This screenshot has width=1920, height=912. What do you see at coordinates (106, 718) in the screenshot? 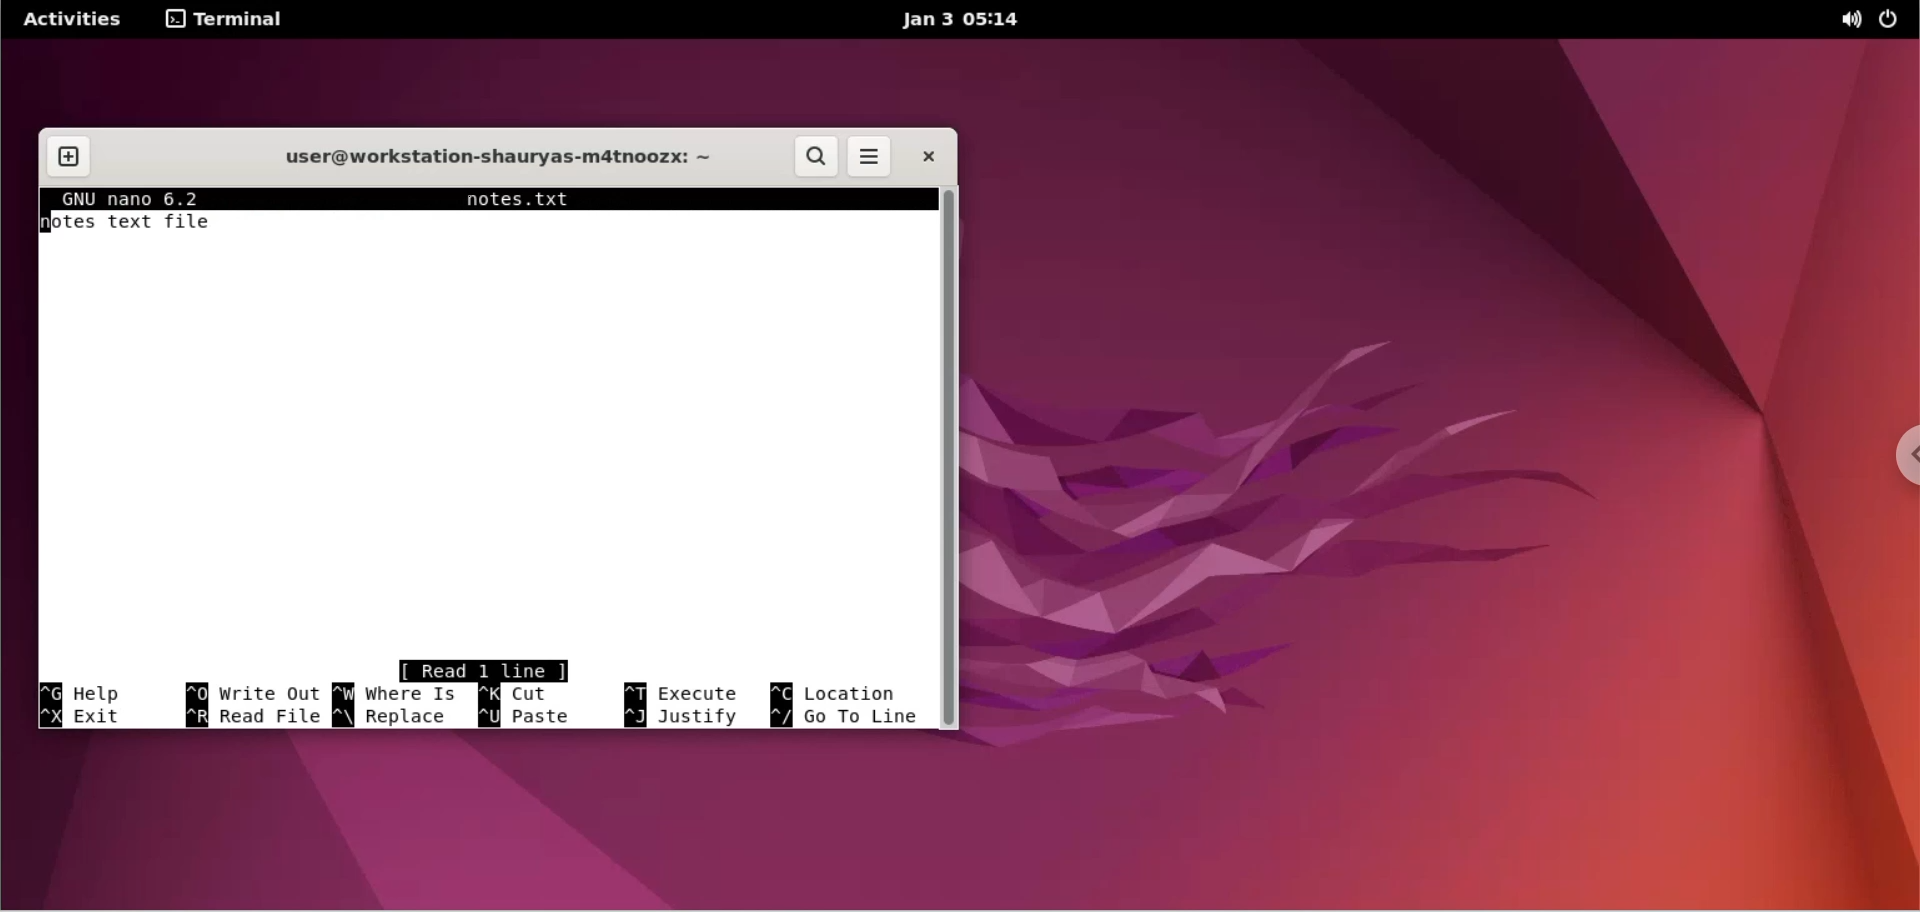
I see `^X exit` at bounding box center [106, 718].